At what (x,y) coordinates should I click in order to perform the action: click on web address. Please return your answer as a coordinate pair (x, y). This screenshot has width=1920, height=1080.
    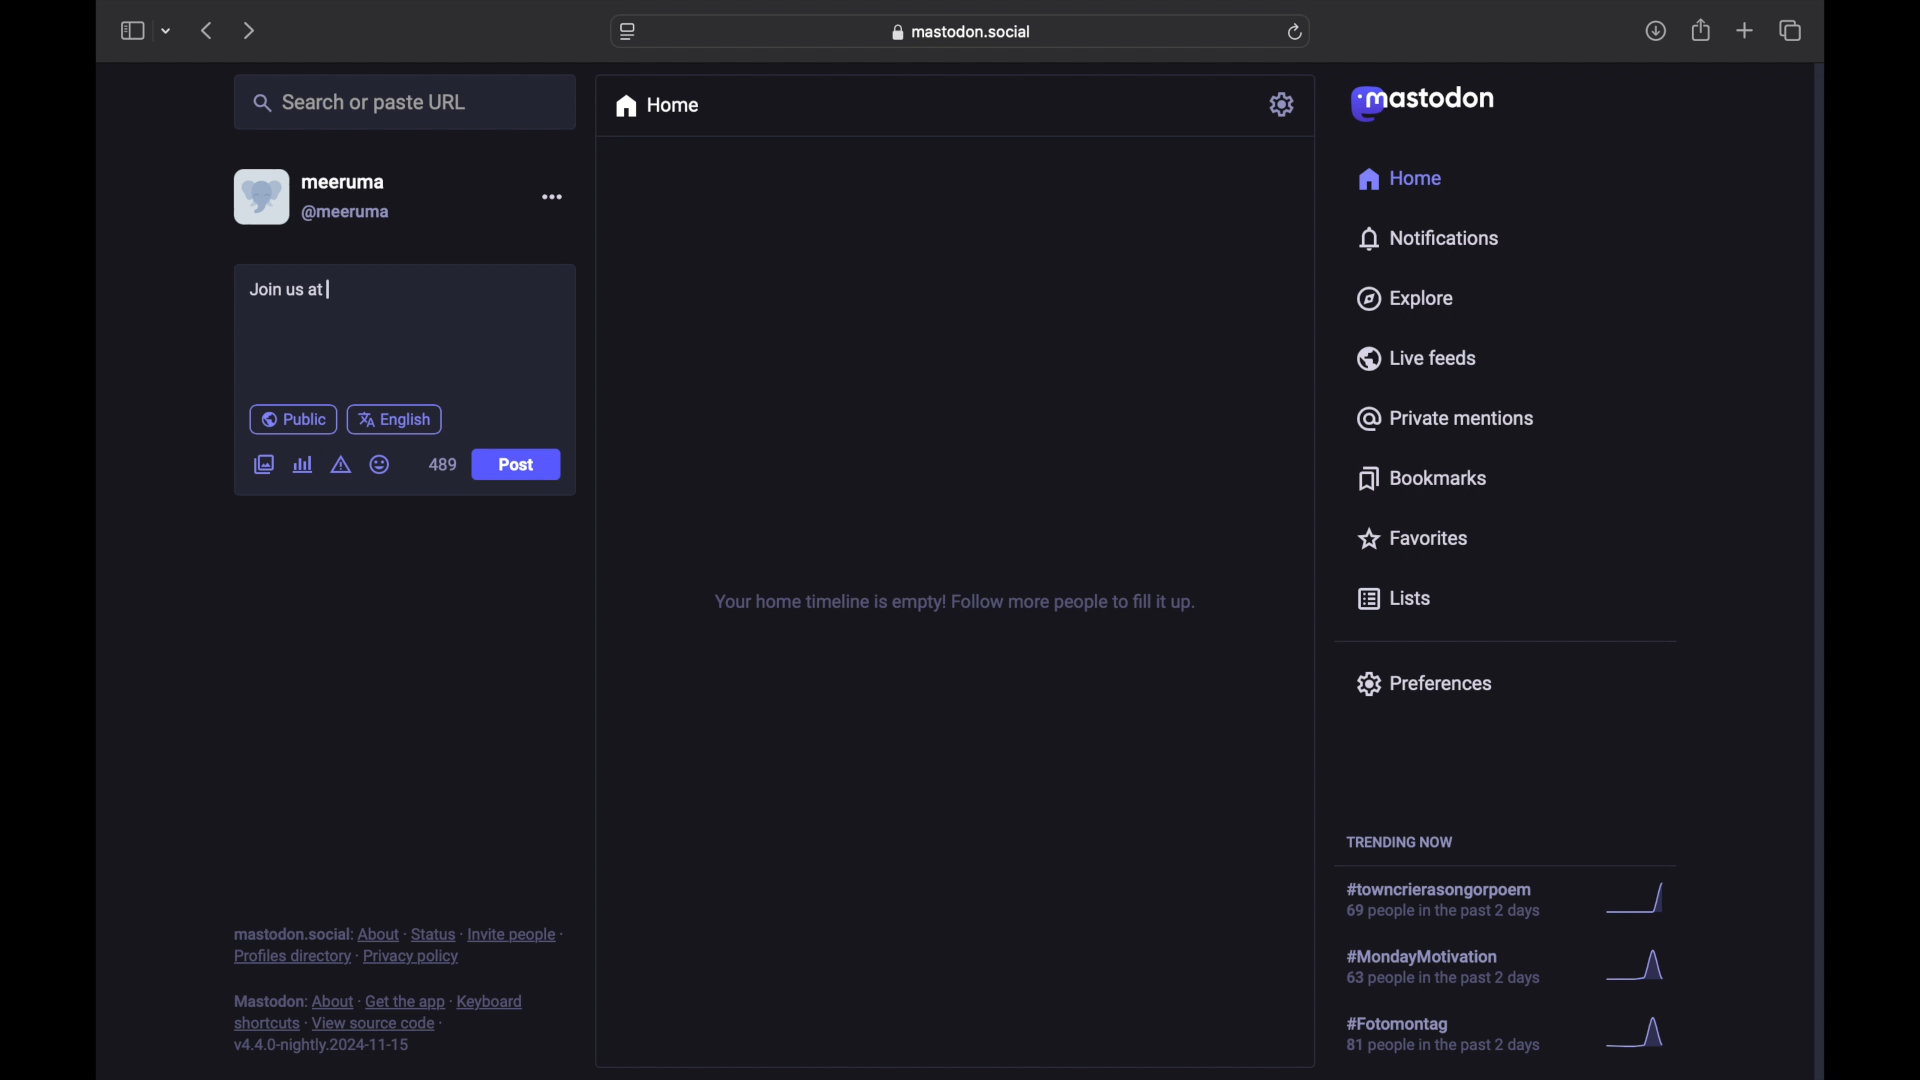
    Looking at the image, I should click on (966, 31).